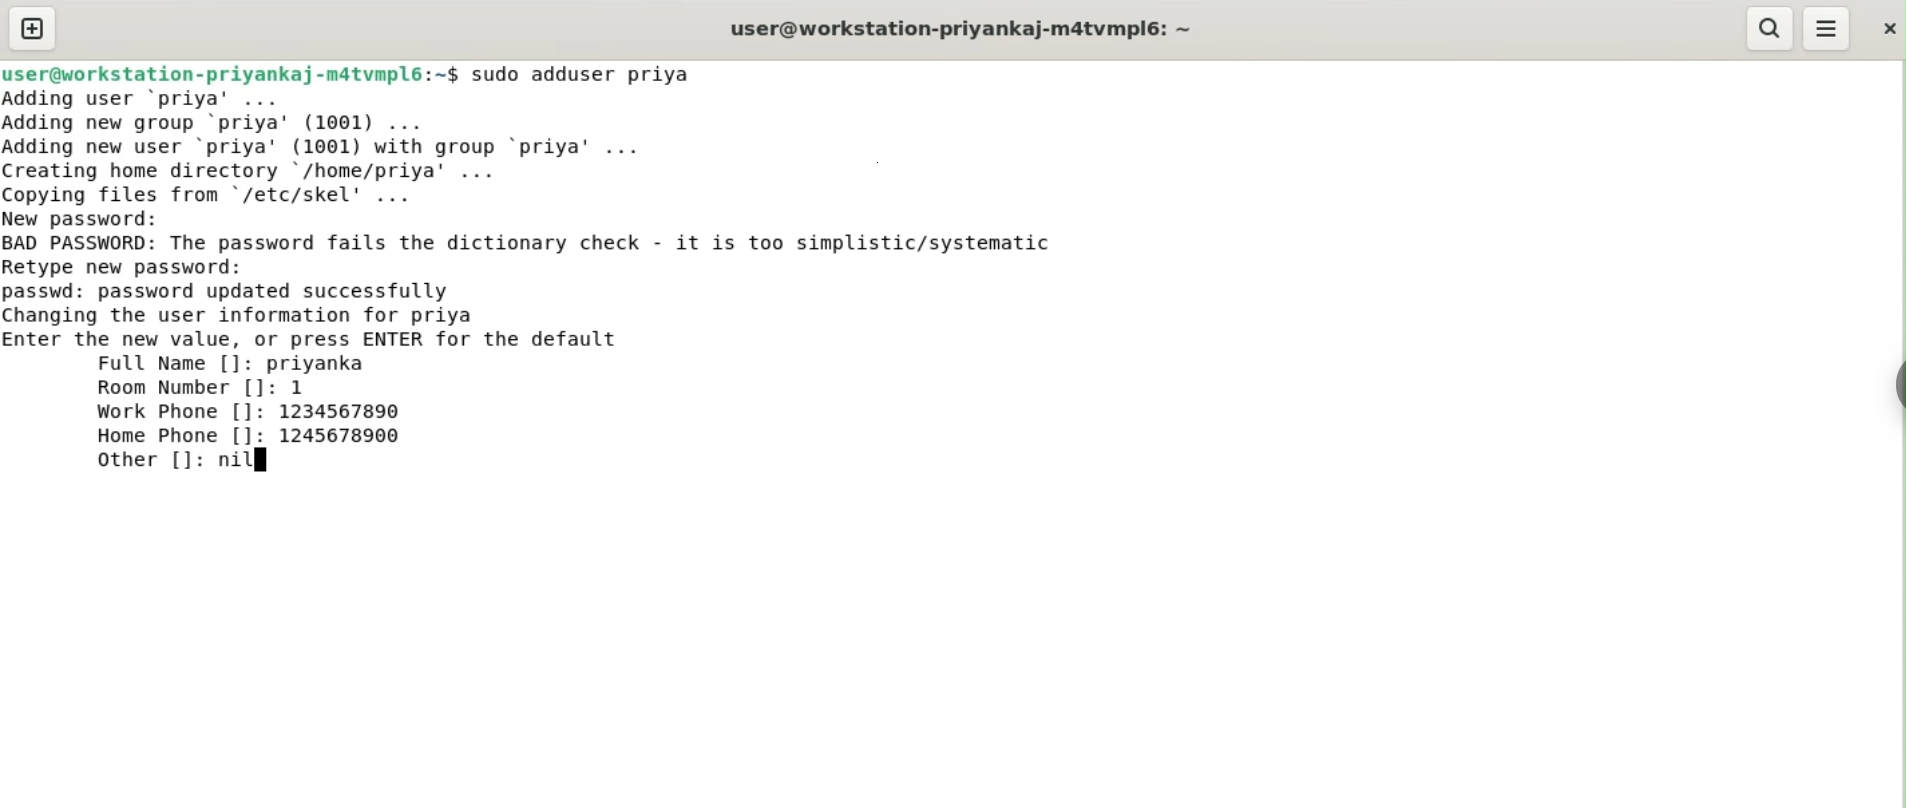 The image size is (1906, 808). I want to click on other []:, so click(144, 463).